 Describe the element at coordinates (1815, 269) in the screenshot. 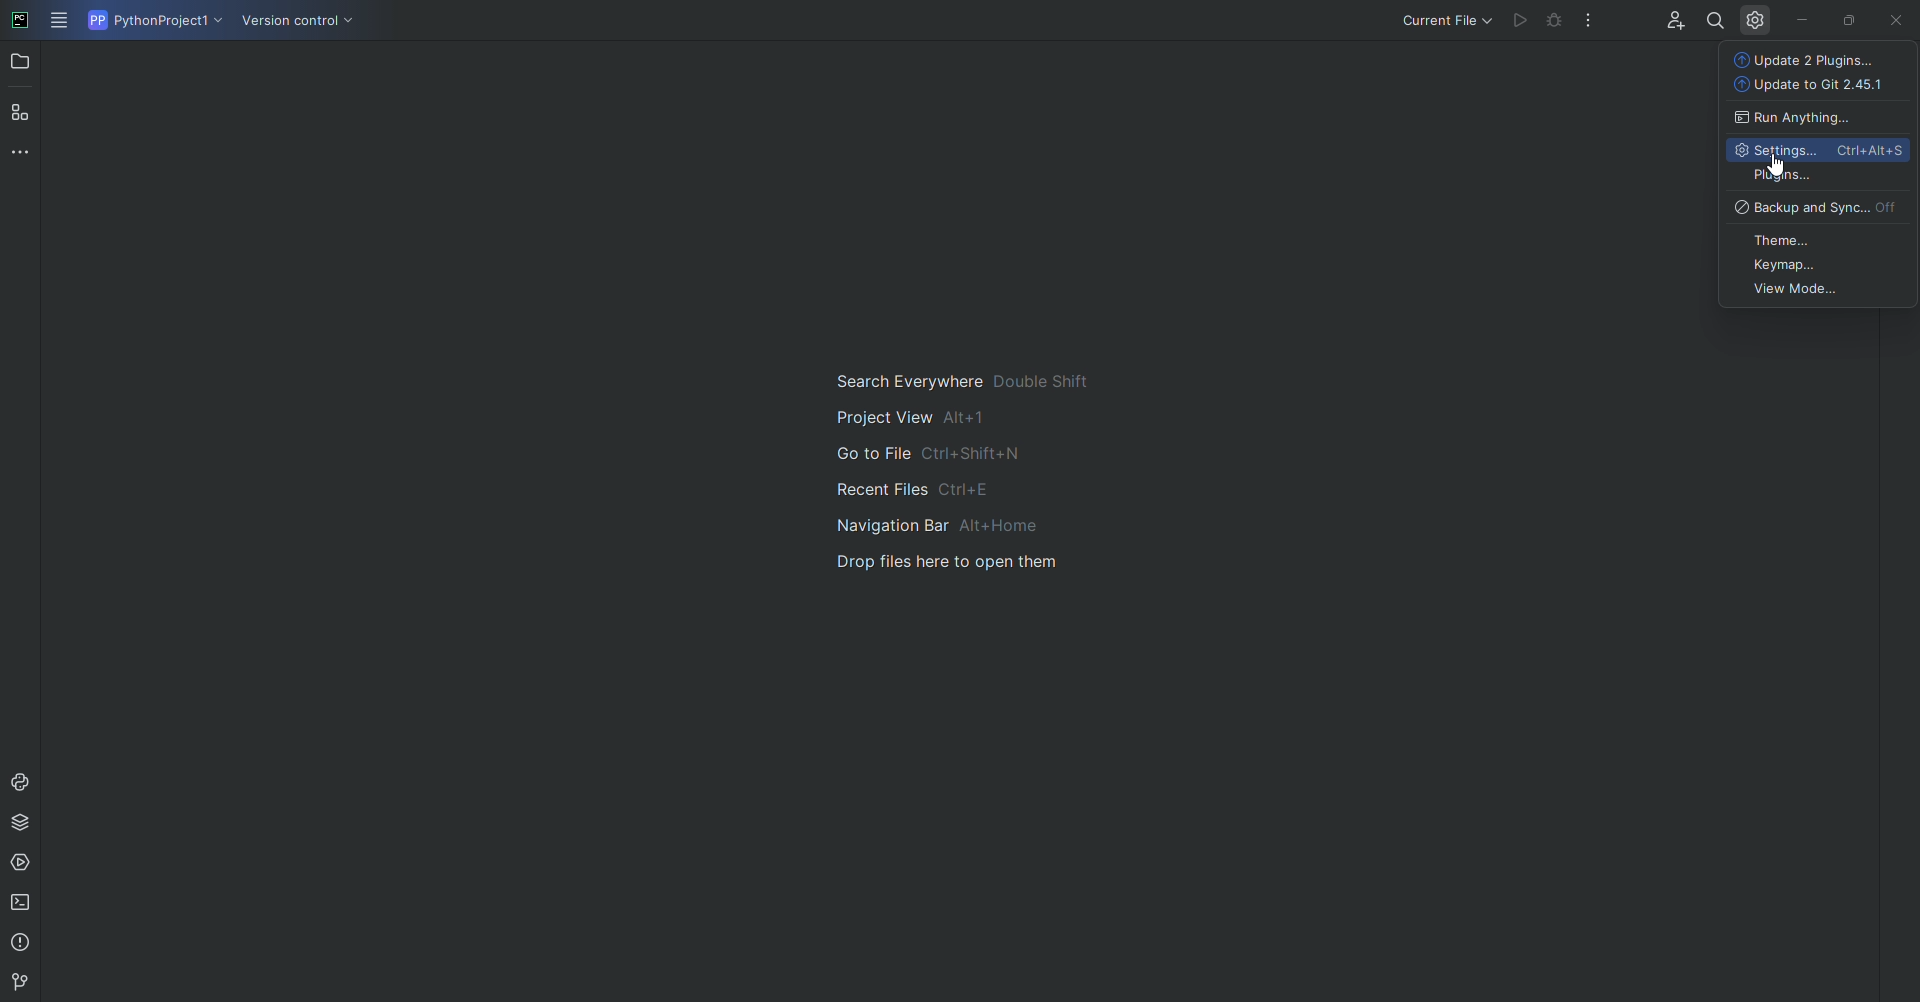

I see `Keymap` at that location.